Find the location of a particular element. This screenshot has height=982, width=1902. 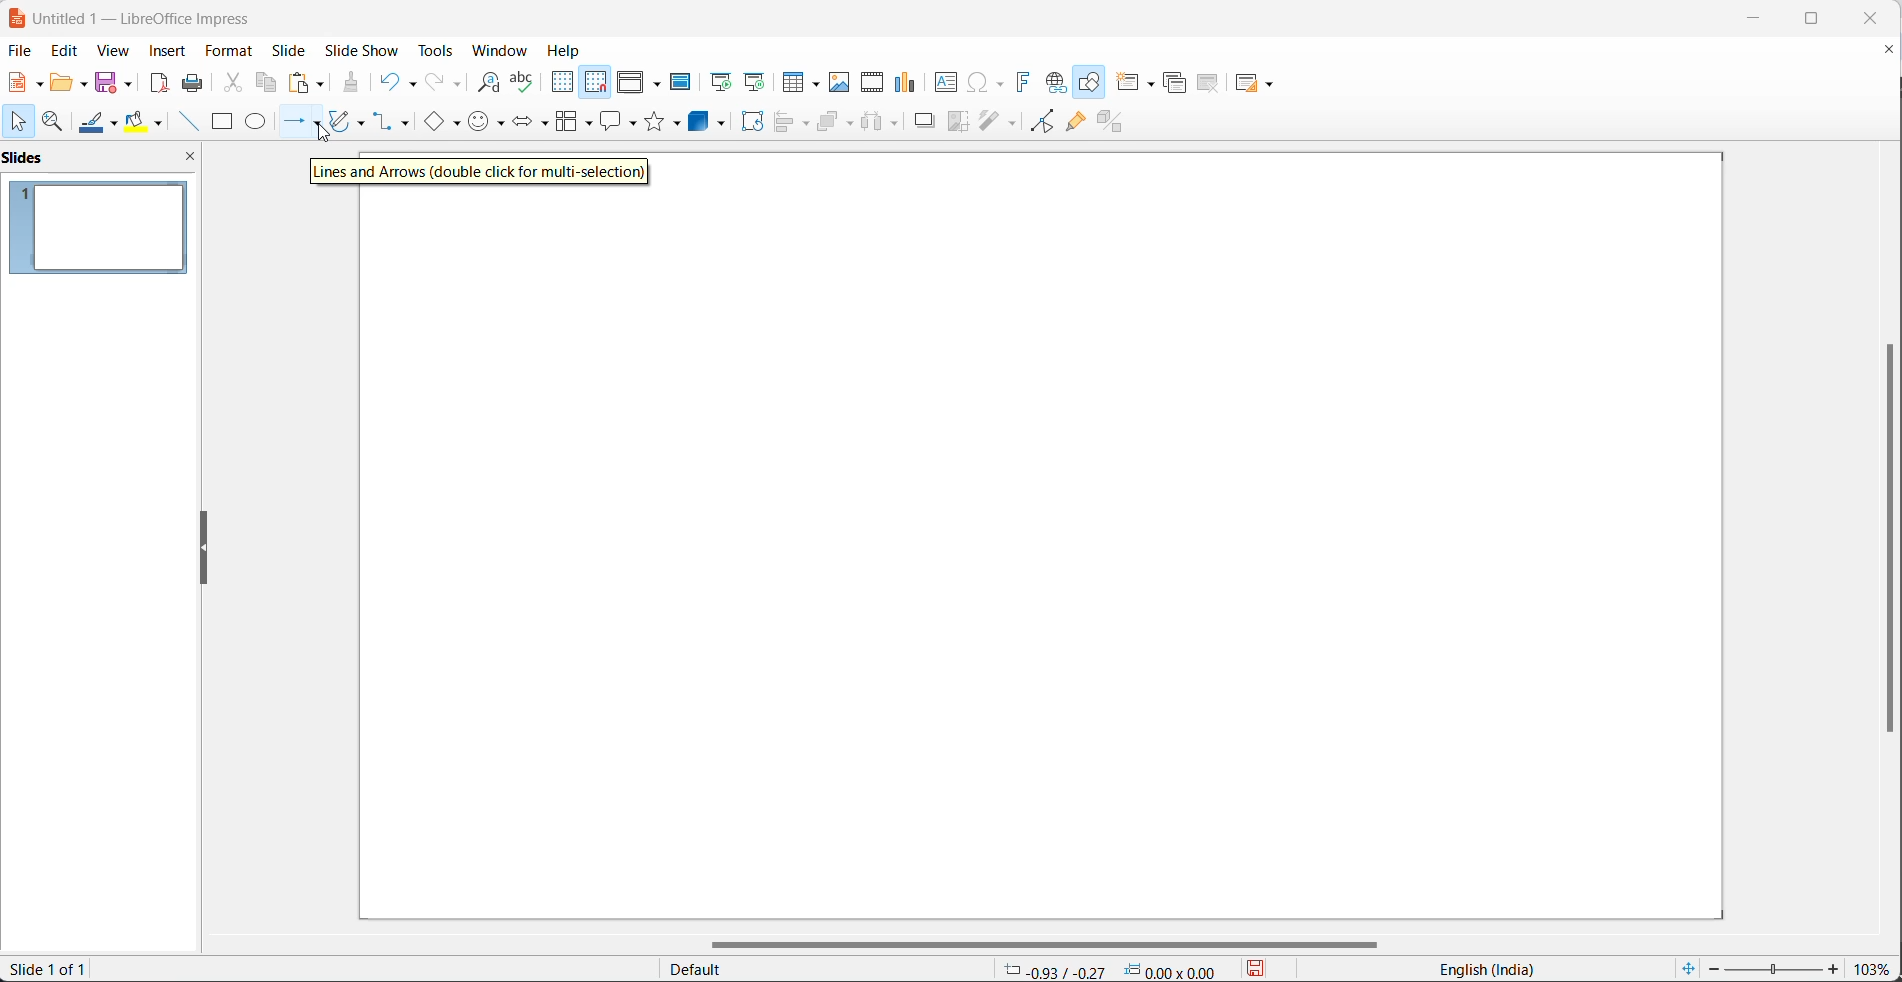

ellipse is located at coordinates (256, 123).